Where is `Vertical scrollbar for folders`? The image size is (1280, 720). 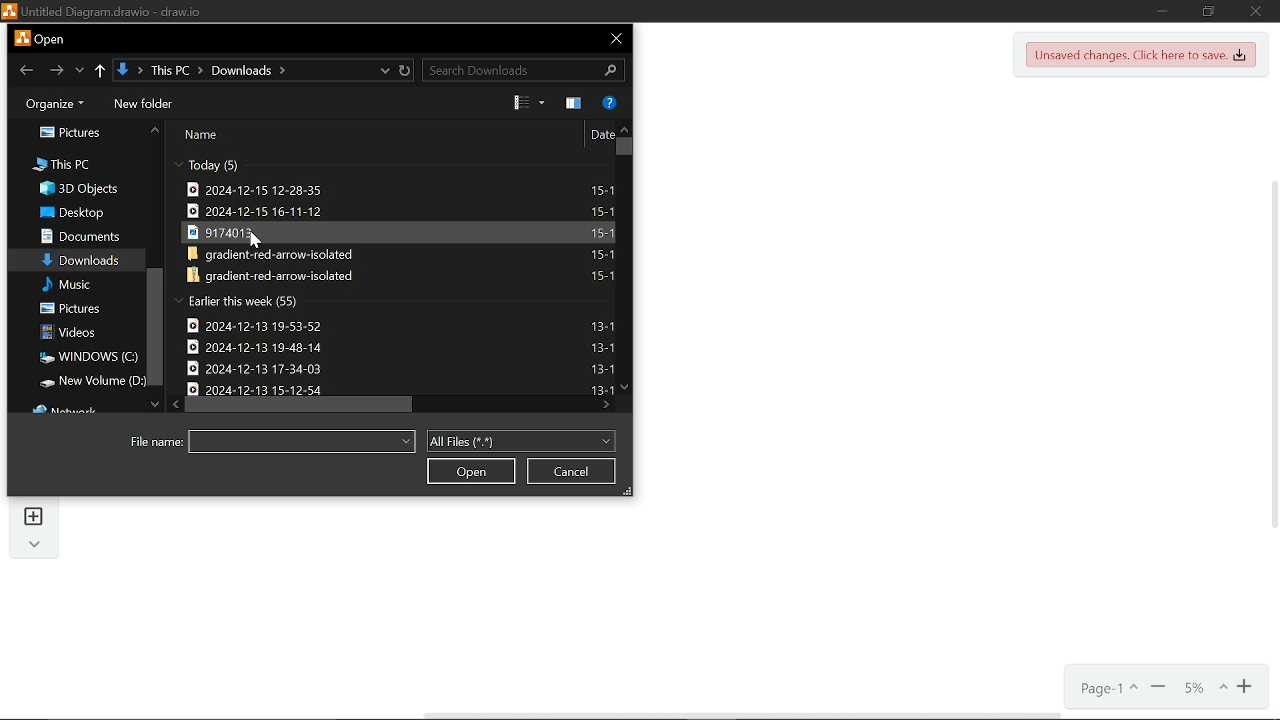
Vertical scrollbar for folders is located at coordinates (158, 325).